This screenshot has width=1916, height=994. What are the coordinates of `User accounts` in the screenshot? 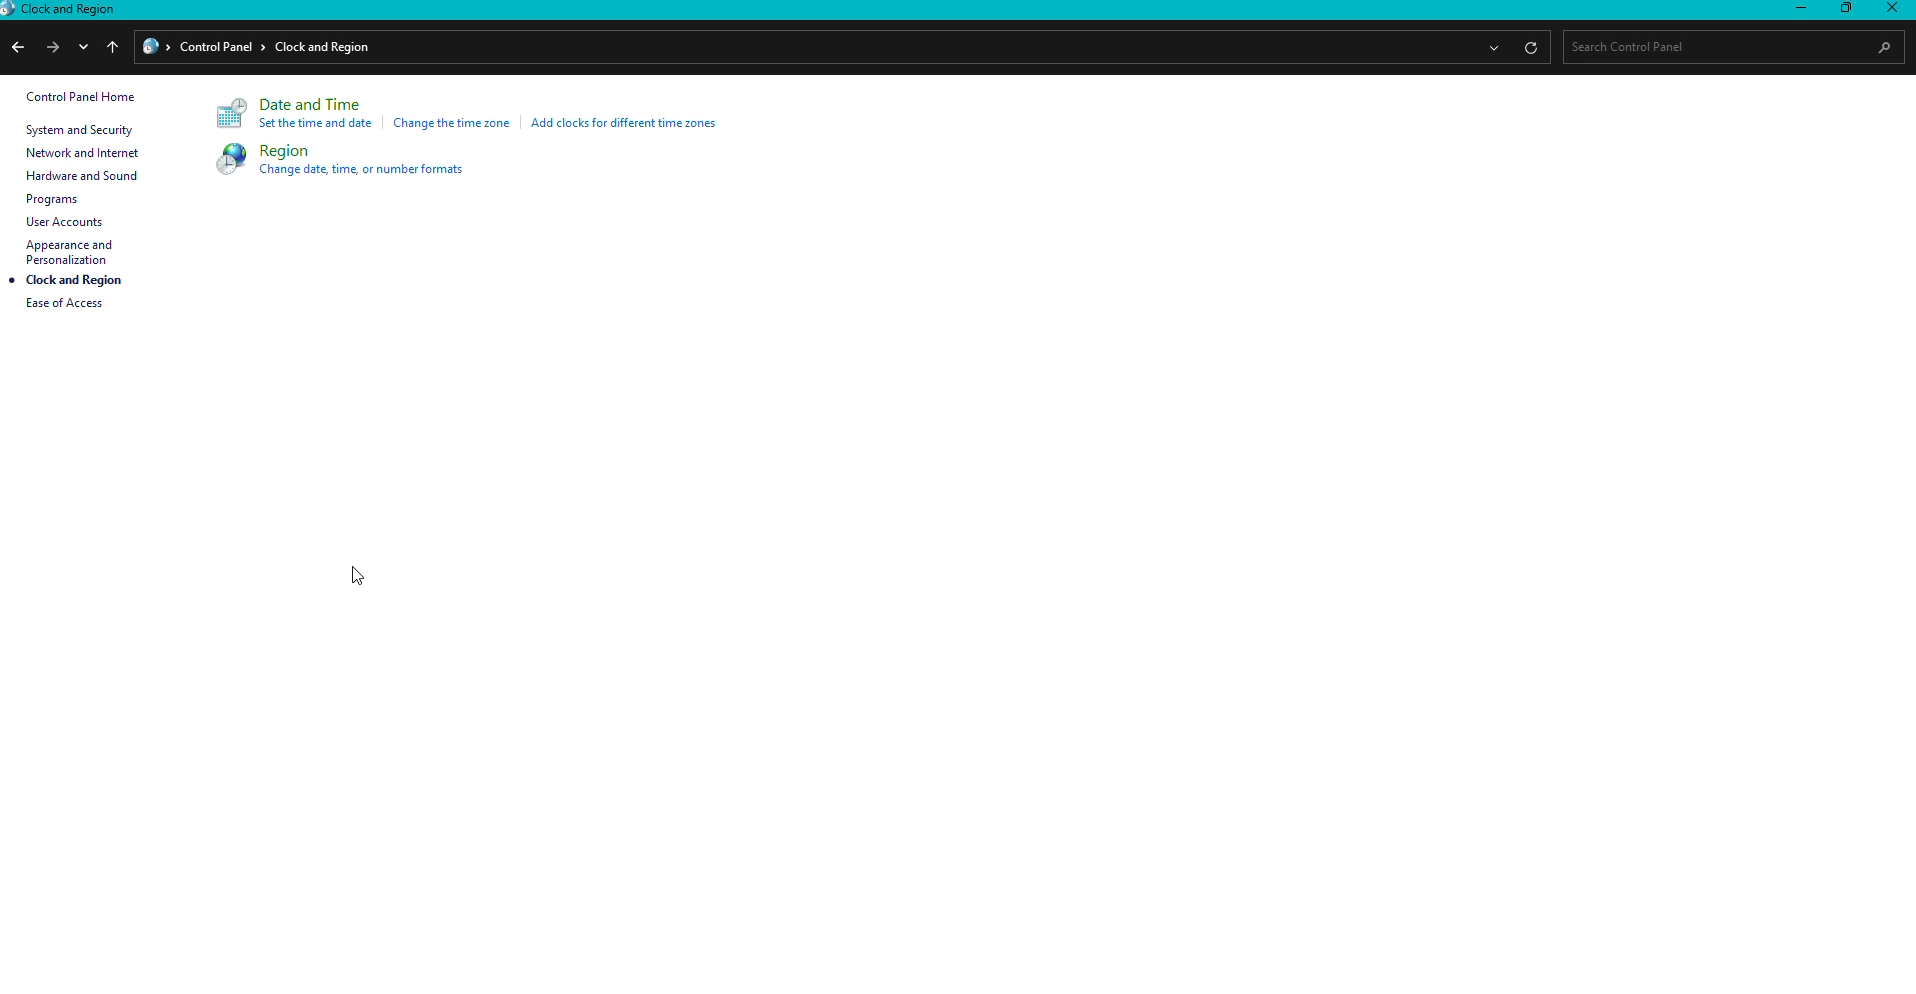 It's located at (65, 222).